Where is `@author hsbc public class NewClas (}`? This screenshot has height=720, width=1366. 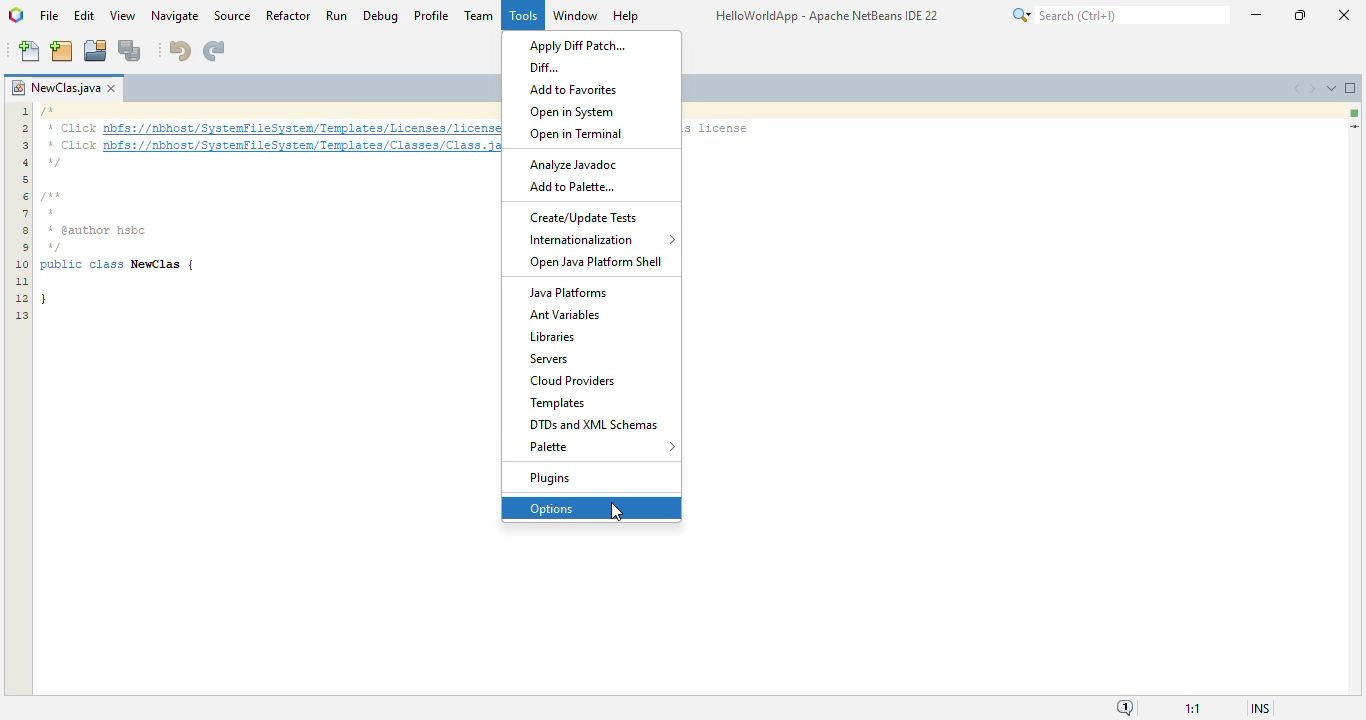
@author hsbc public class NewClas (} is located at coordinates (136, 265).